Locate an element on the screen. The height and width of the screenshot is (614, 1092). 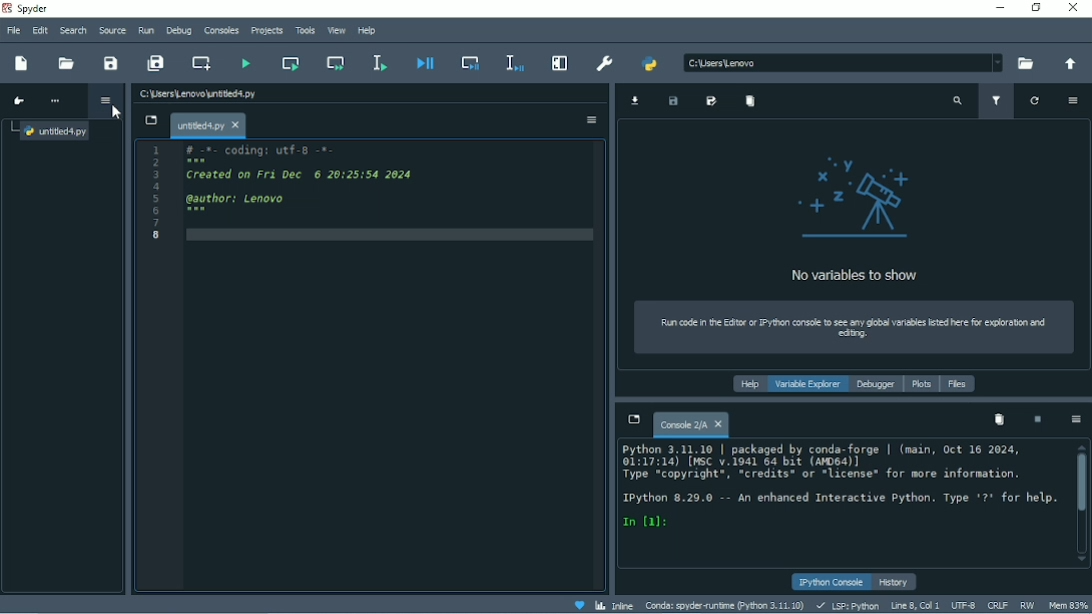
No variables to show is located at coordinates (860, 275).